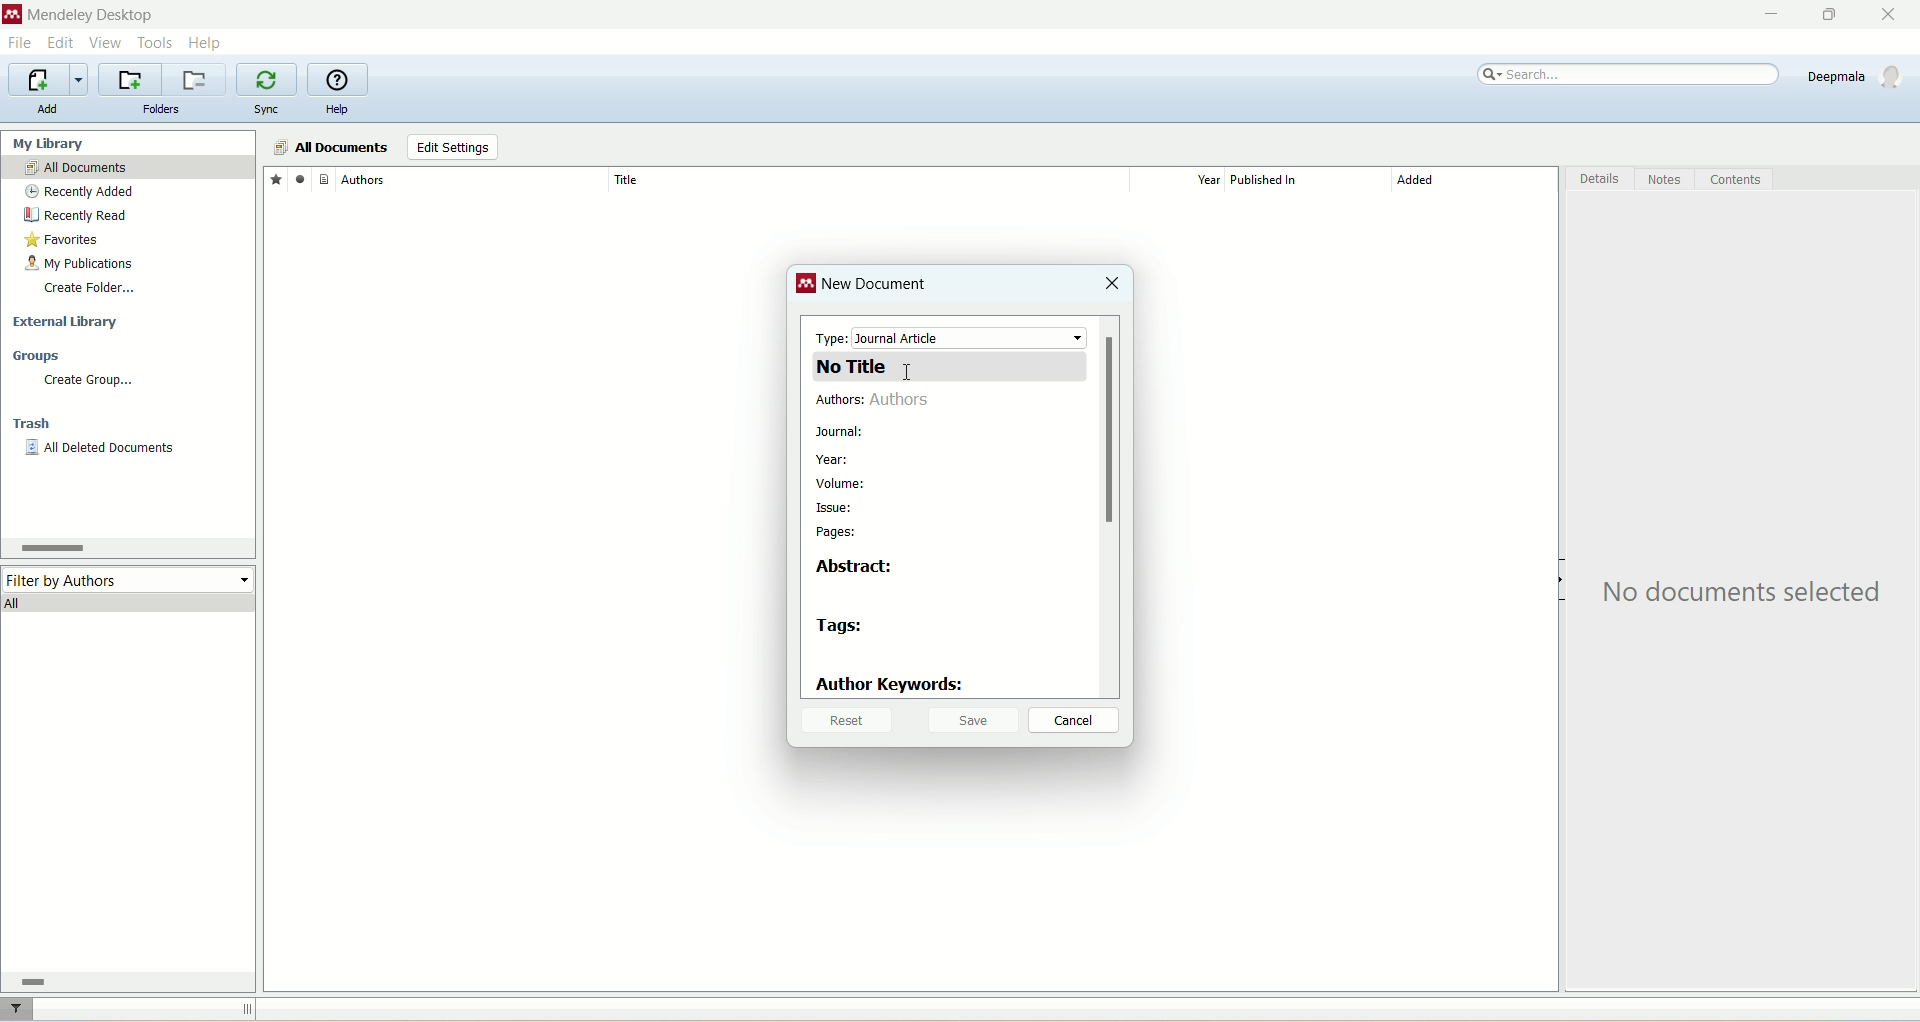  What do you see at coordinates (952, 337) in the screenshot?
I see `type` at bounding box center [952, 337].